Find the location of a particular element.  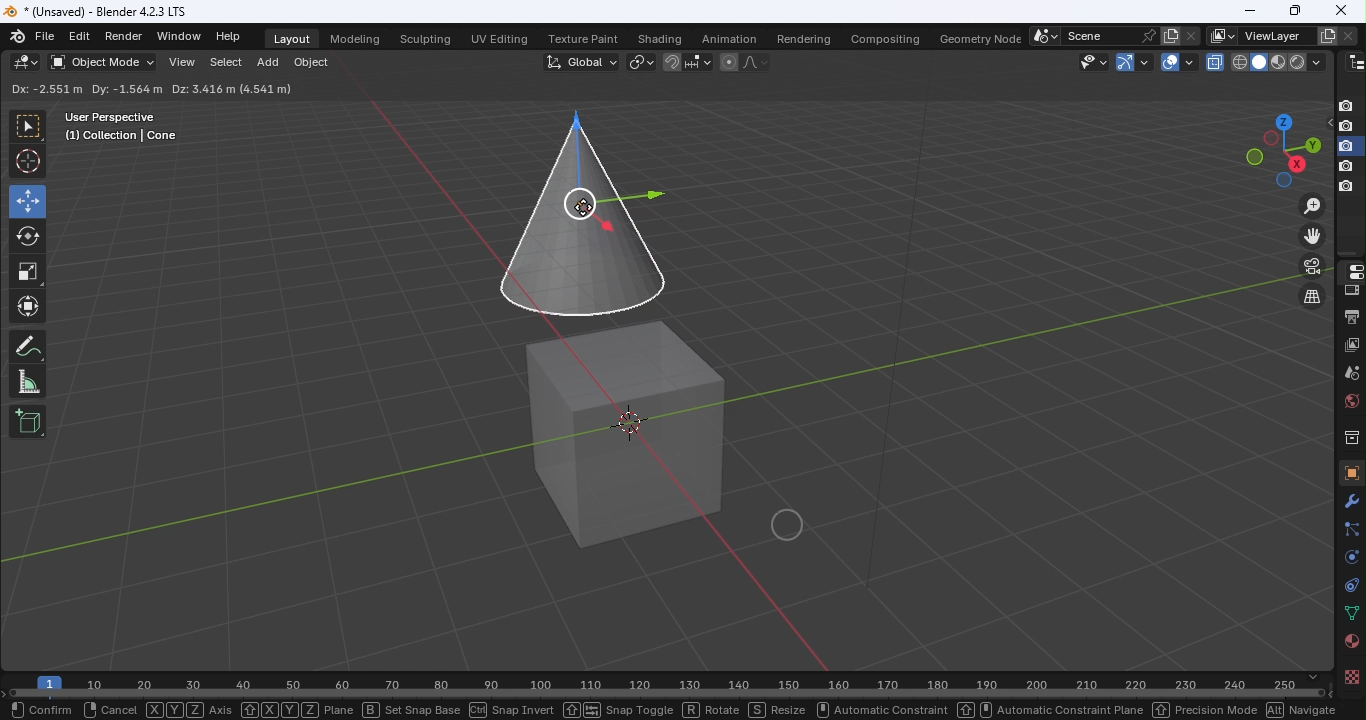

disable in renders is located at coordinates (1346, 127).